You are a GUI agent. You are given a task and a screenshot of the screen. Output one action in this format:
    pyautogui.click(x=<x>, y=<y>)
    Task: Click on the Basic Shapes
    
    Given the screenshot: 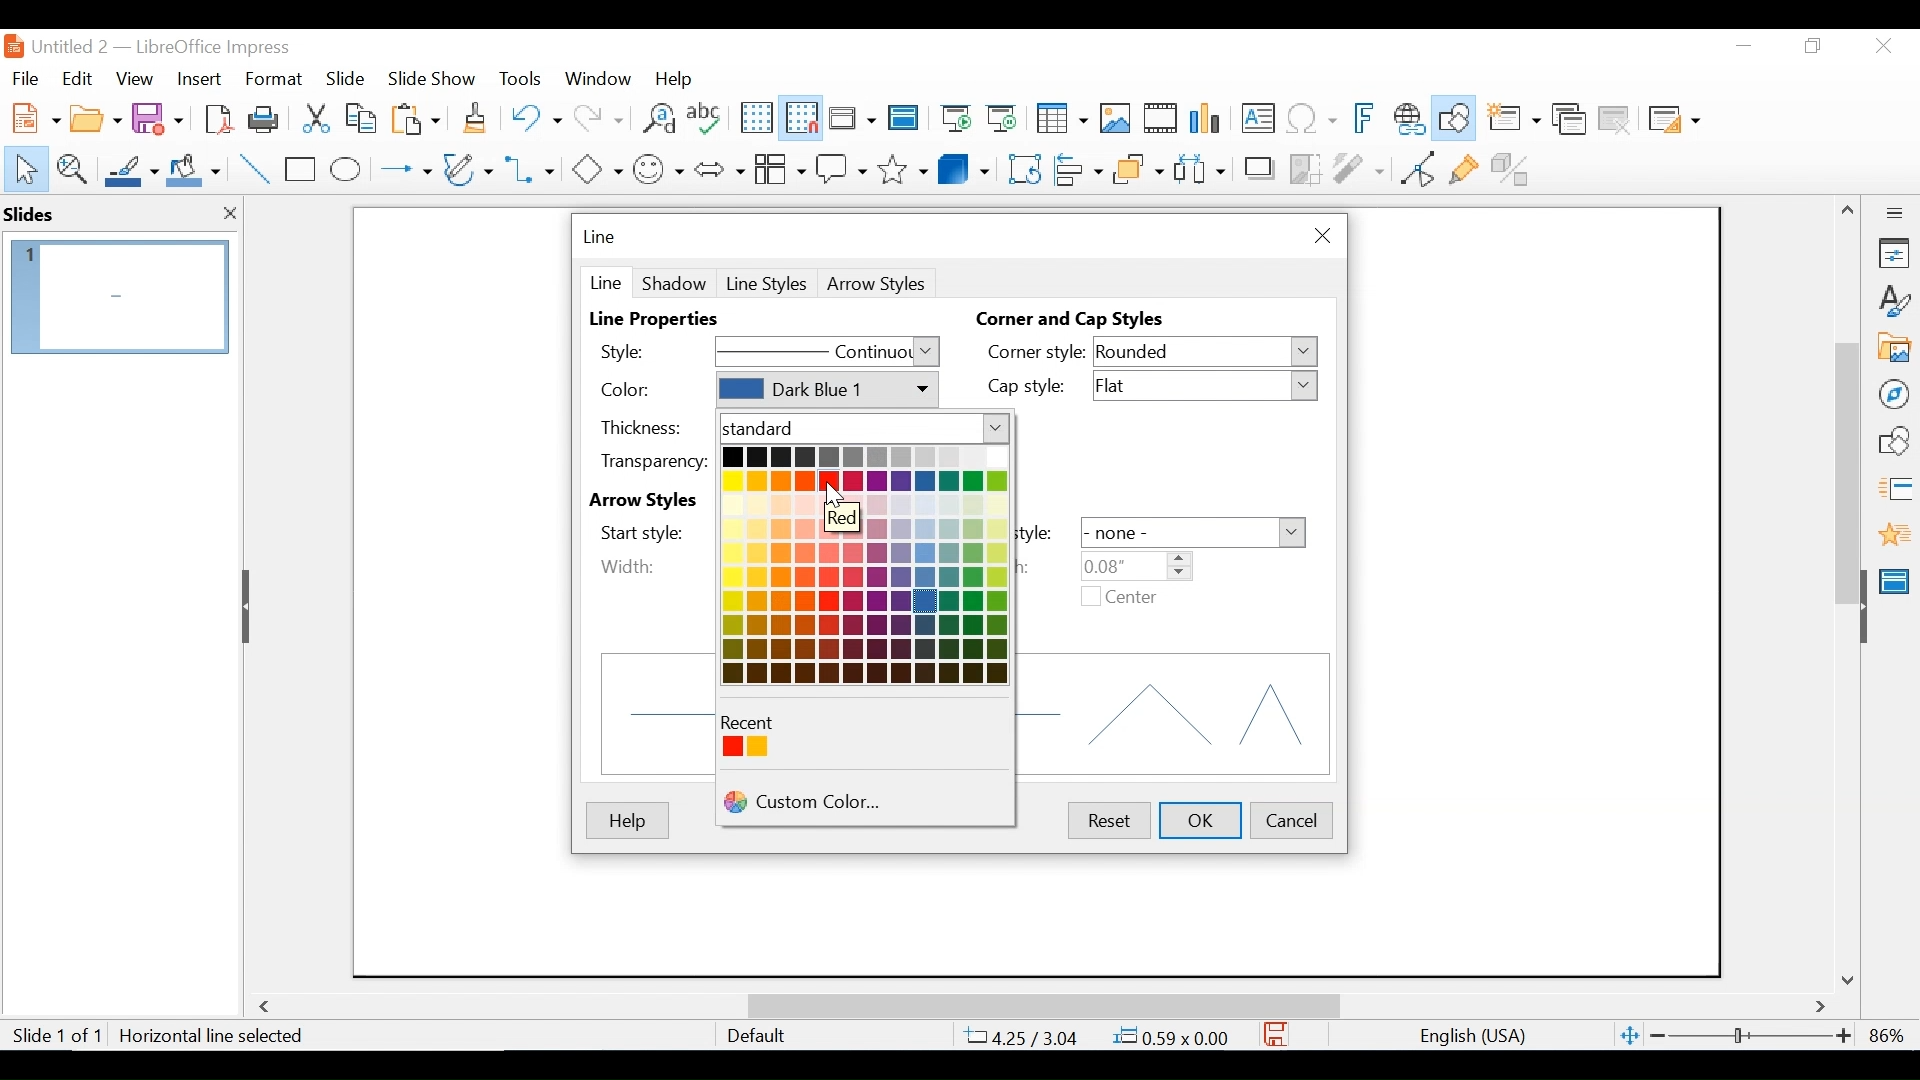 What is the action you would take?
    pyautogui.click(x=596, y=167)
    